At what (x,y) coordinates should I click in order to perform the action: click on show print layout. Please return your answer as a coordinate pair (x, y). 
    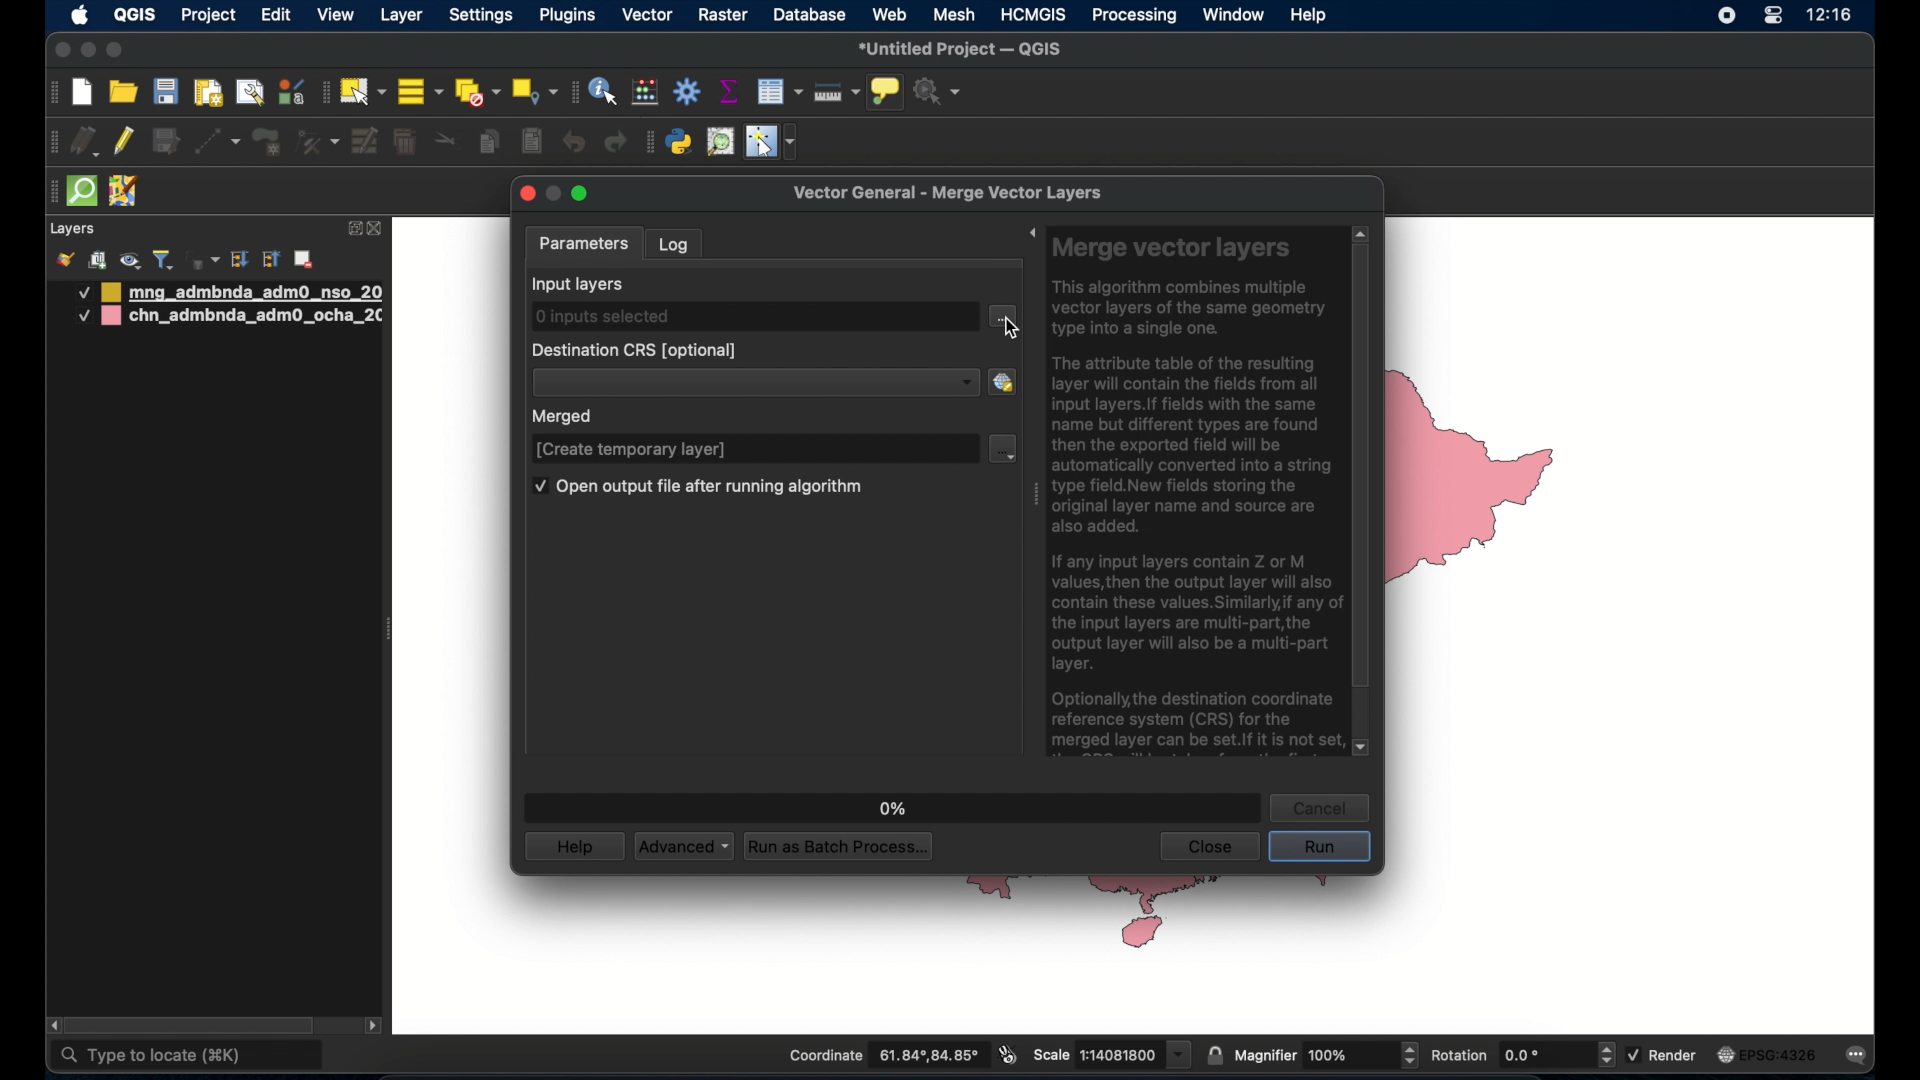
    Looking at the image, I should click on (206, 92).